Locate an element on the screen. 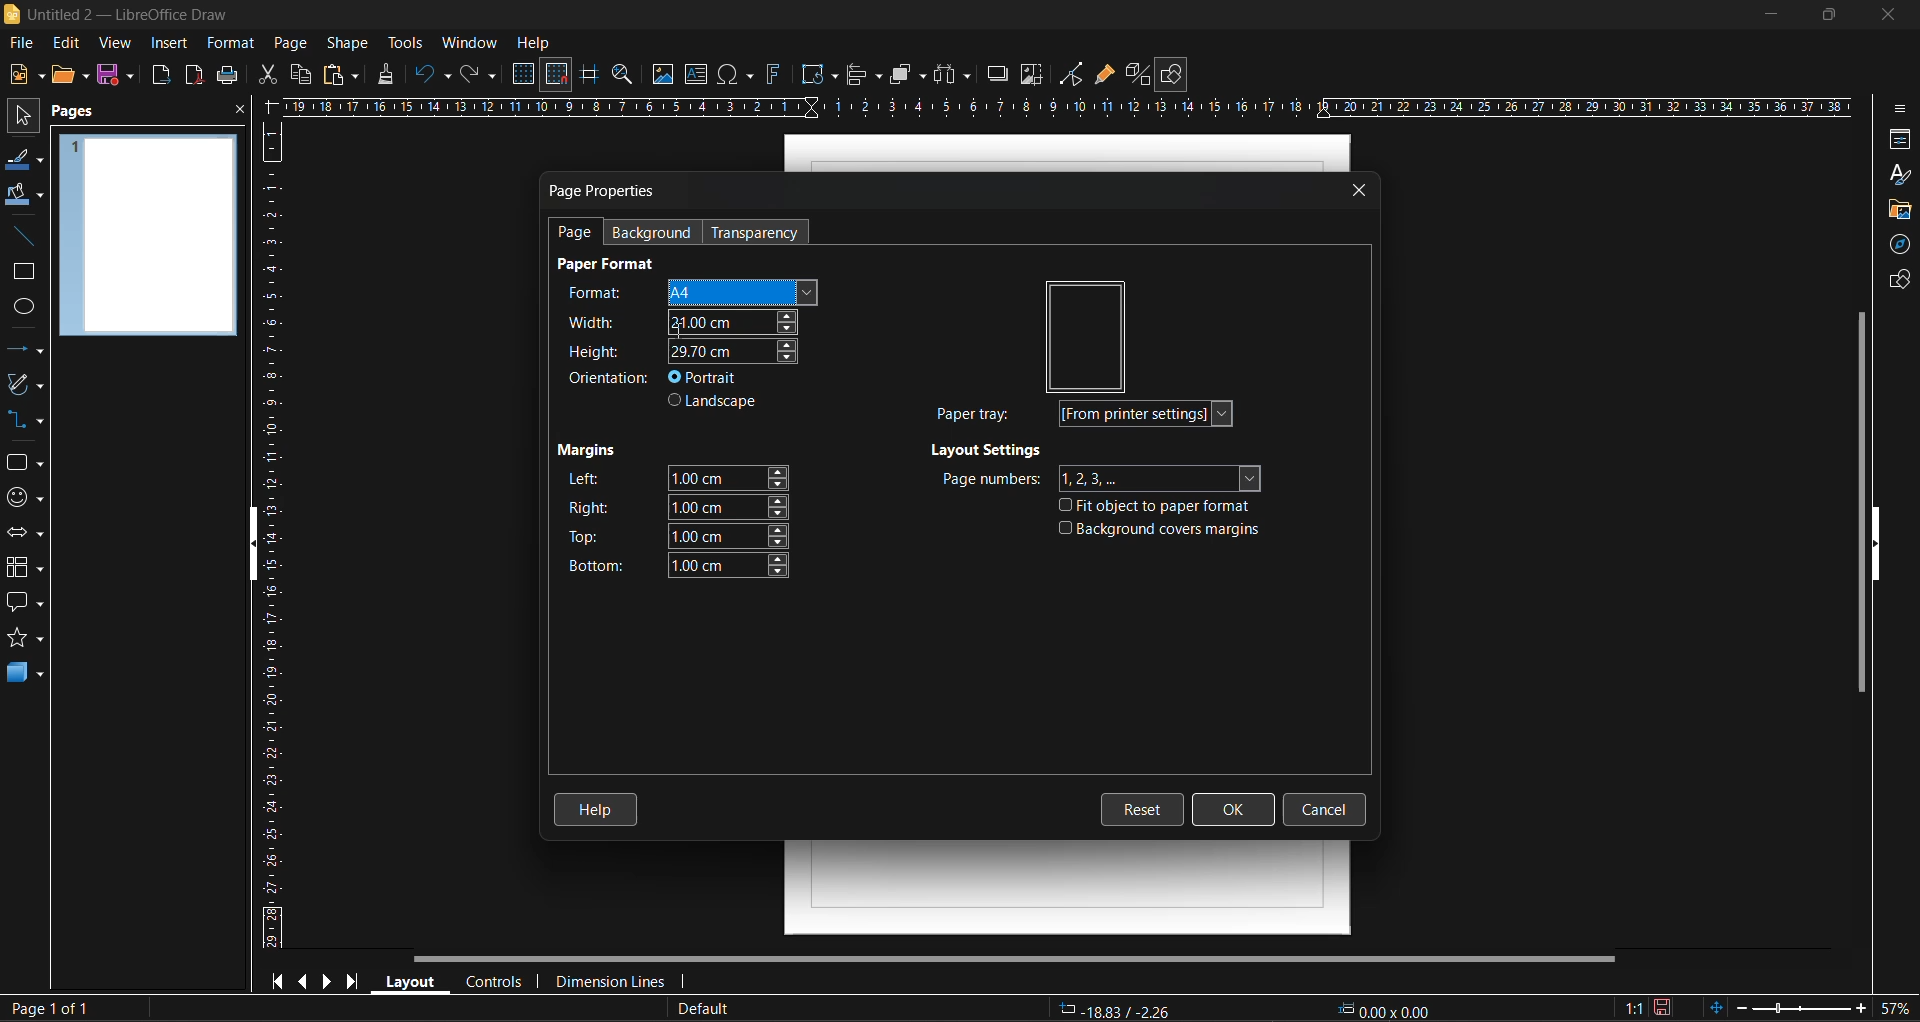  export is located at coordinates (163, 75).